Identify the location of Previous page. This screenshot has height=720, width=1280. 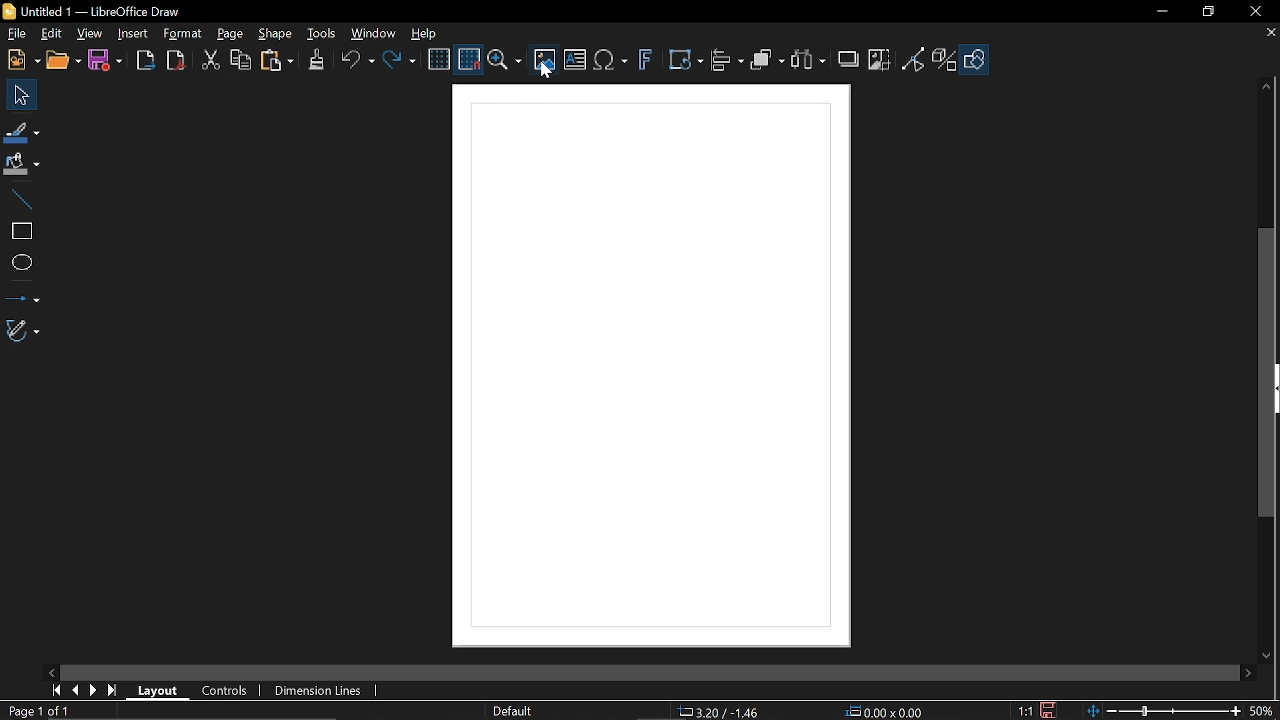
(73, 691).